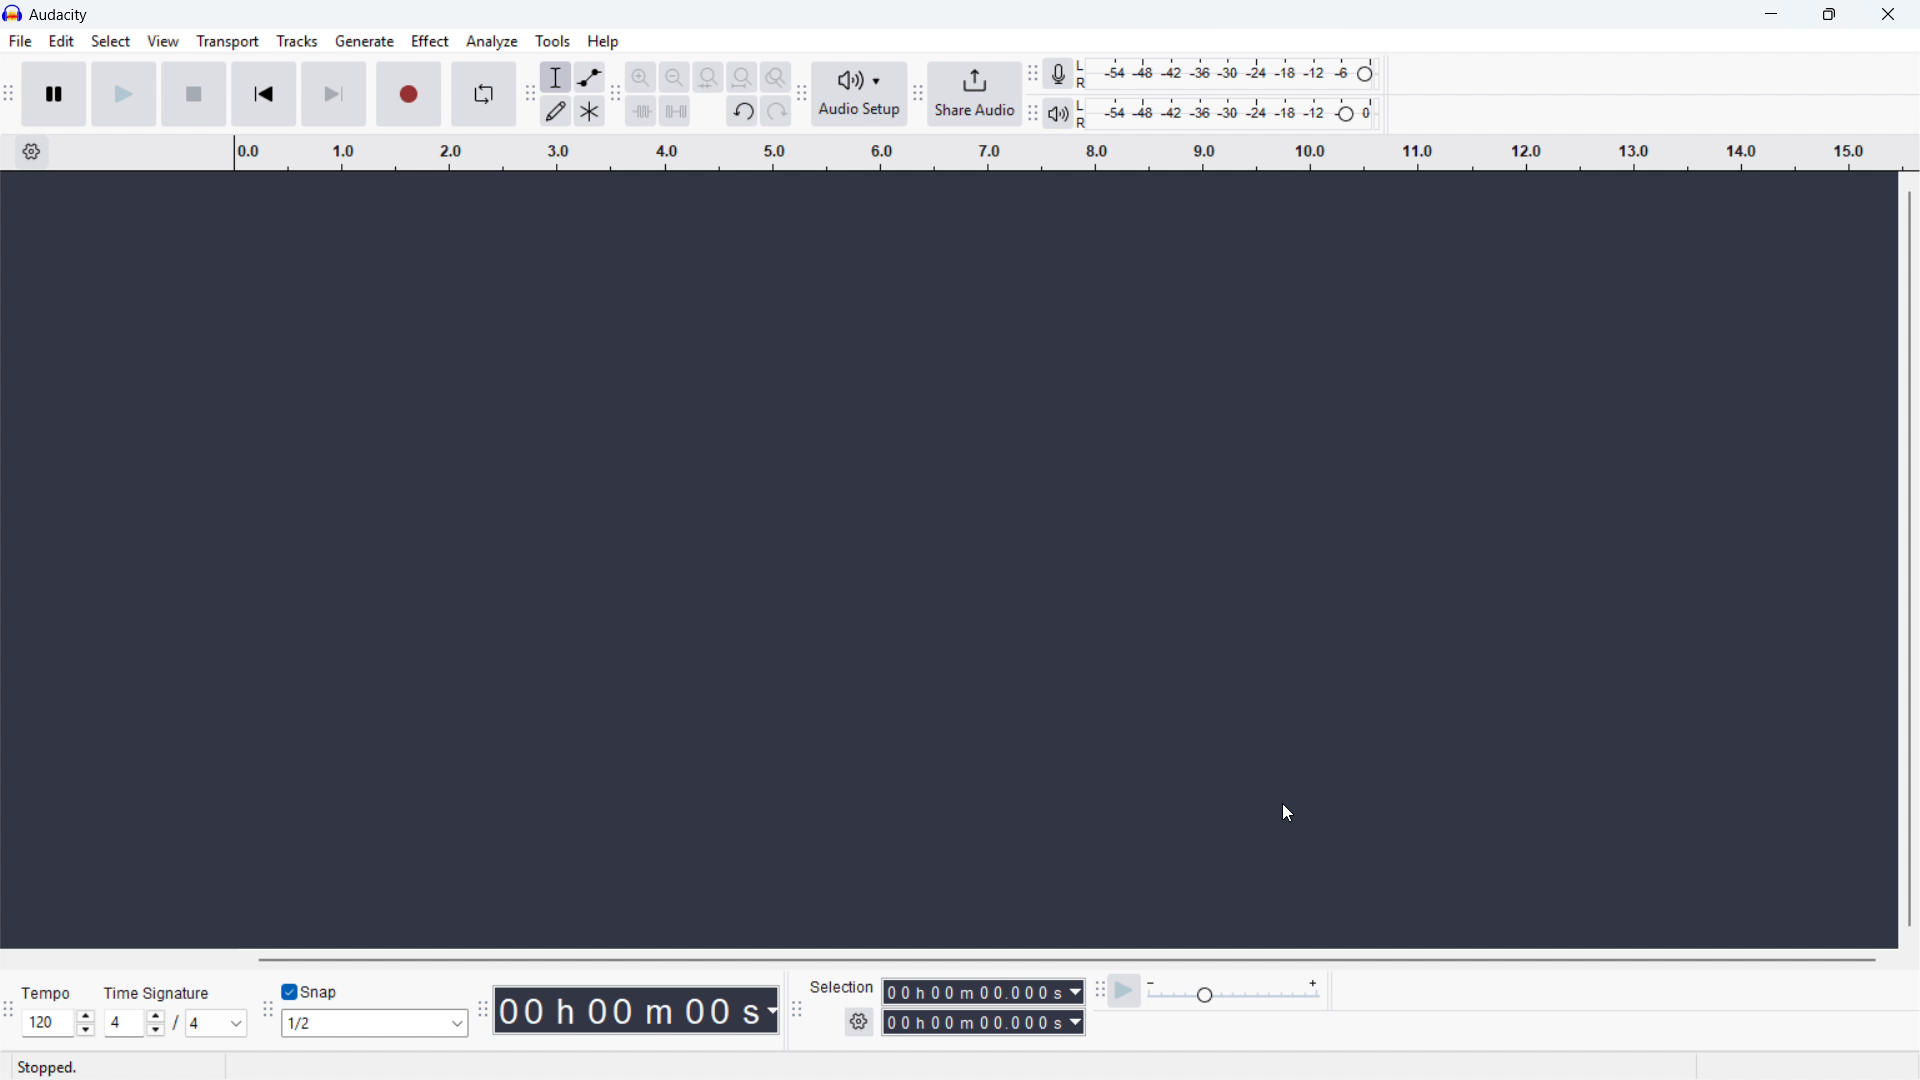  What do you see at coordinates (1059, 114) in the screenshot?
I see `playback meter ` at bounding box center [1059, 114].